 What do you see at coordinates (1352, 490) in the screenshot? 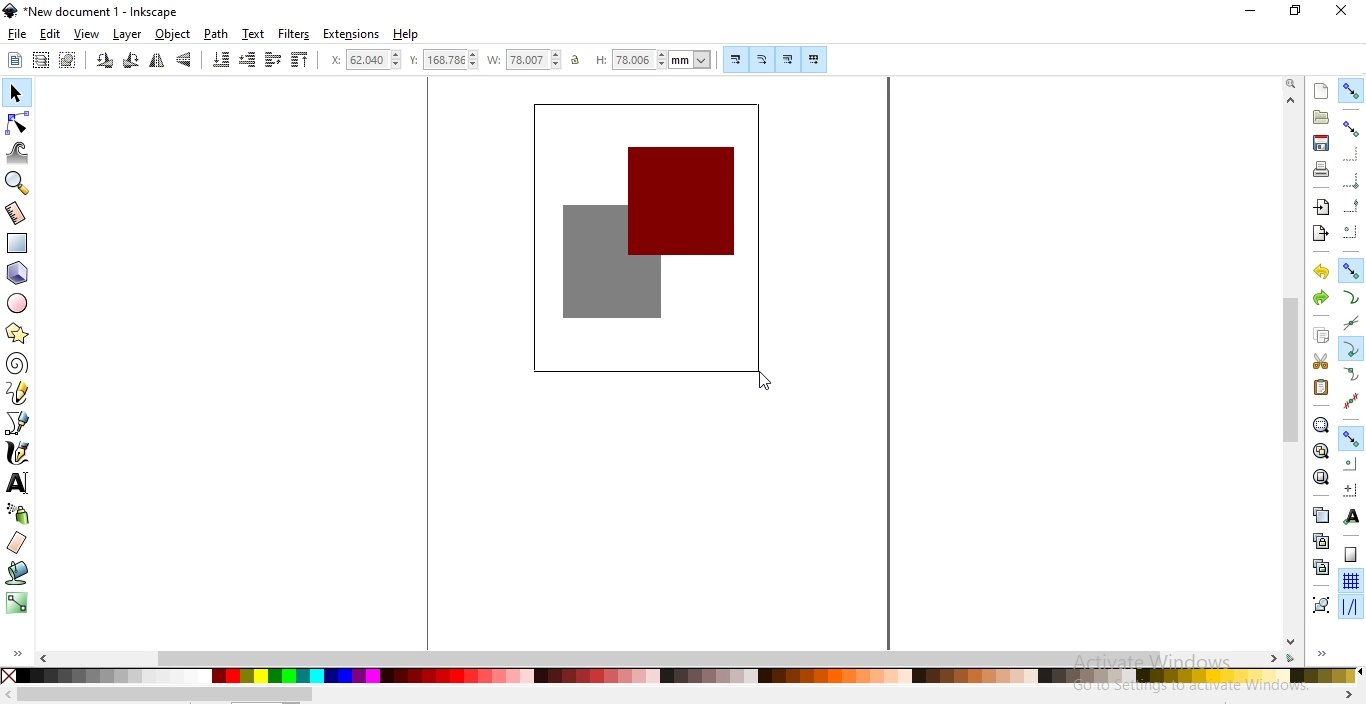
I see `snap an items rotation` at bounding box center [1352, 490].